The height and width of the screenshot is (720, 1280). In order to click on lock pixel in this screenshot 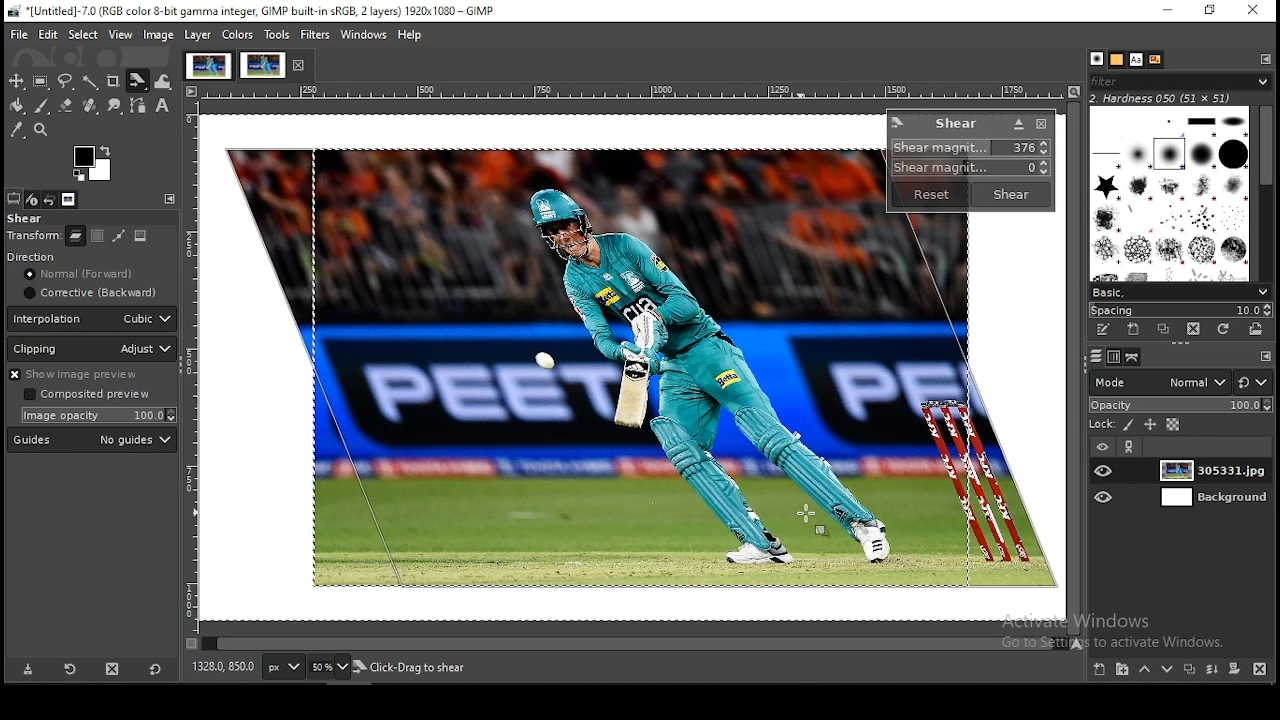, I will do `click(1129, 427)`.